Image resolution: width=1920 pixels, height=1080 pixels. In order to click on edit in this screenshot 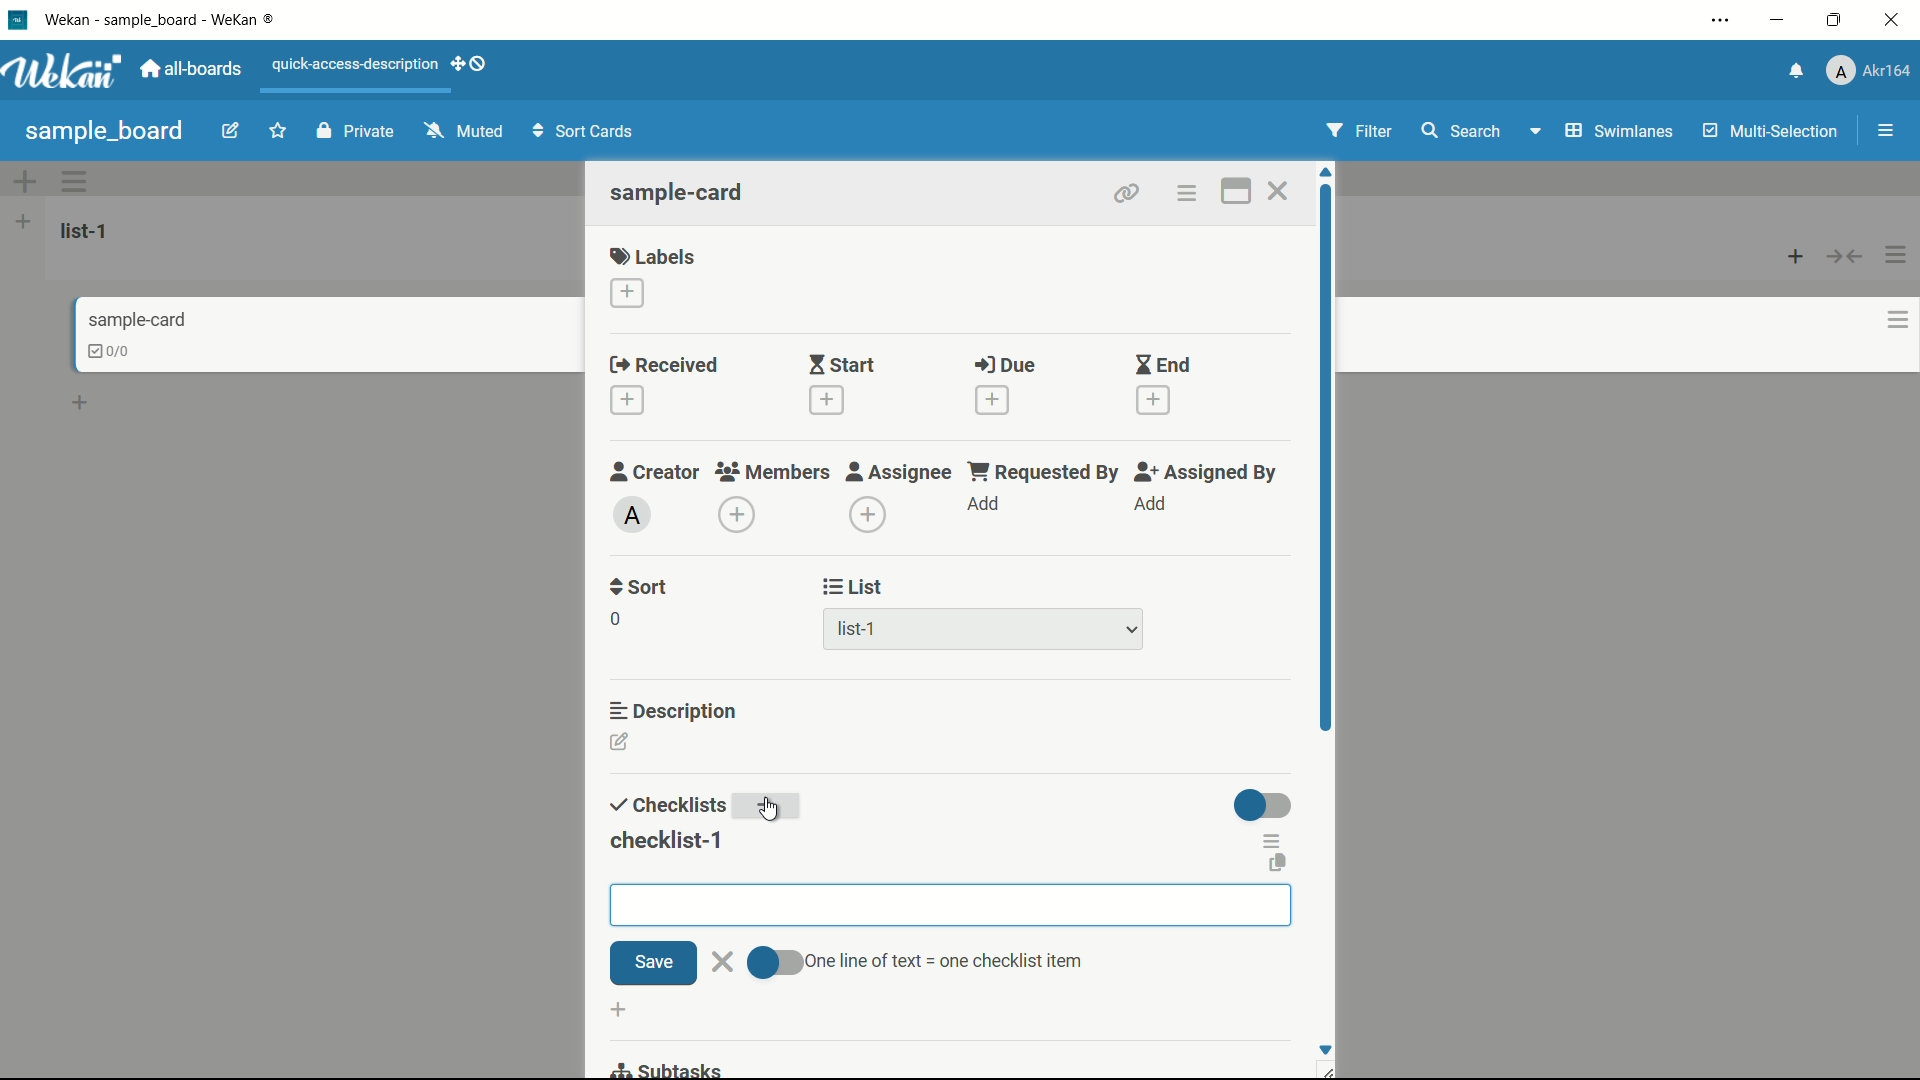, I will do `click(231, 133)`.